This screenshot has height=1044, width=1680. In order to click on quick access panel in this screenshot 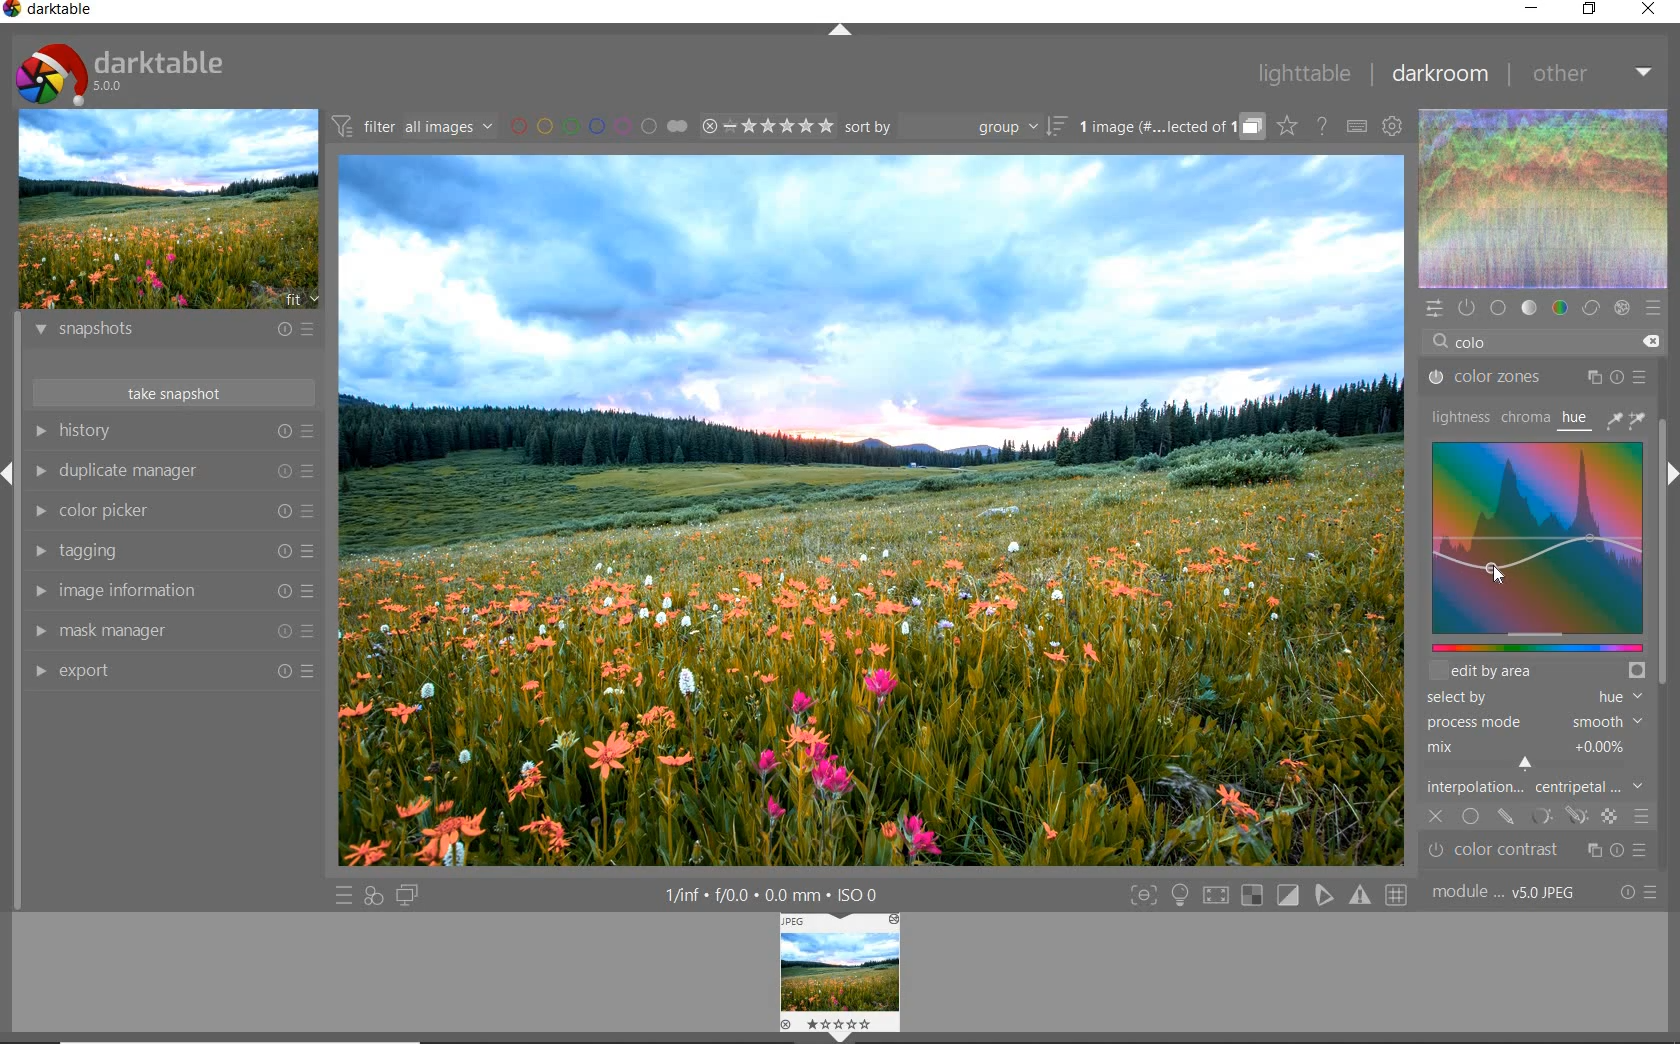, I will do `click(1436, 309)`.